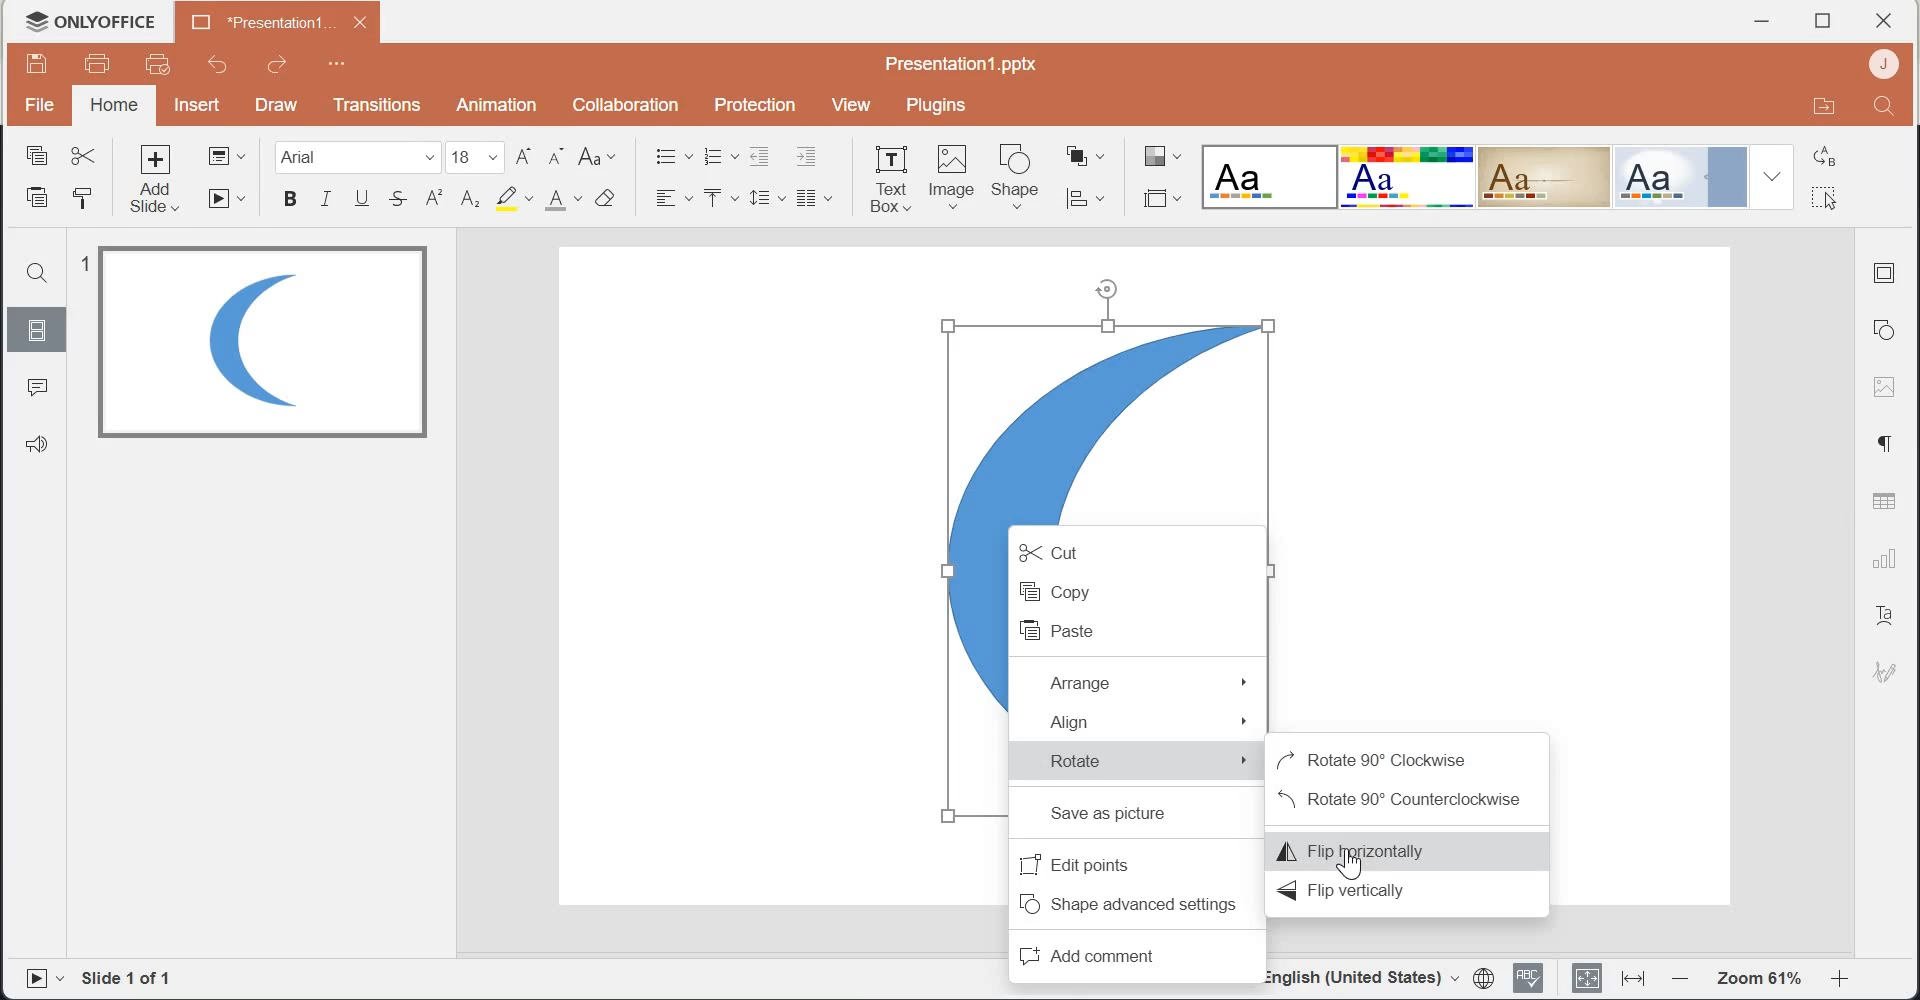 The width and height of the screenshot is (1920, 1000). What do you see at coordinates (1883, 106) in the screenshot?
I see `Search` at bounding box center [1883, 106].